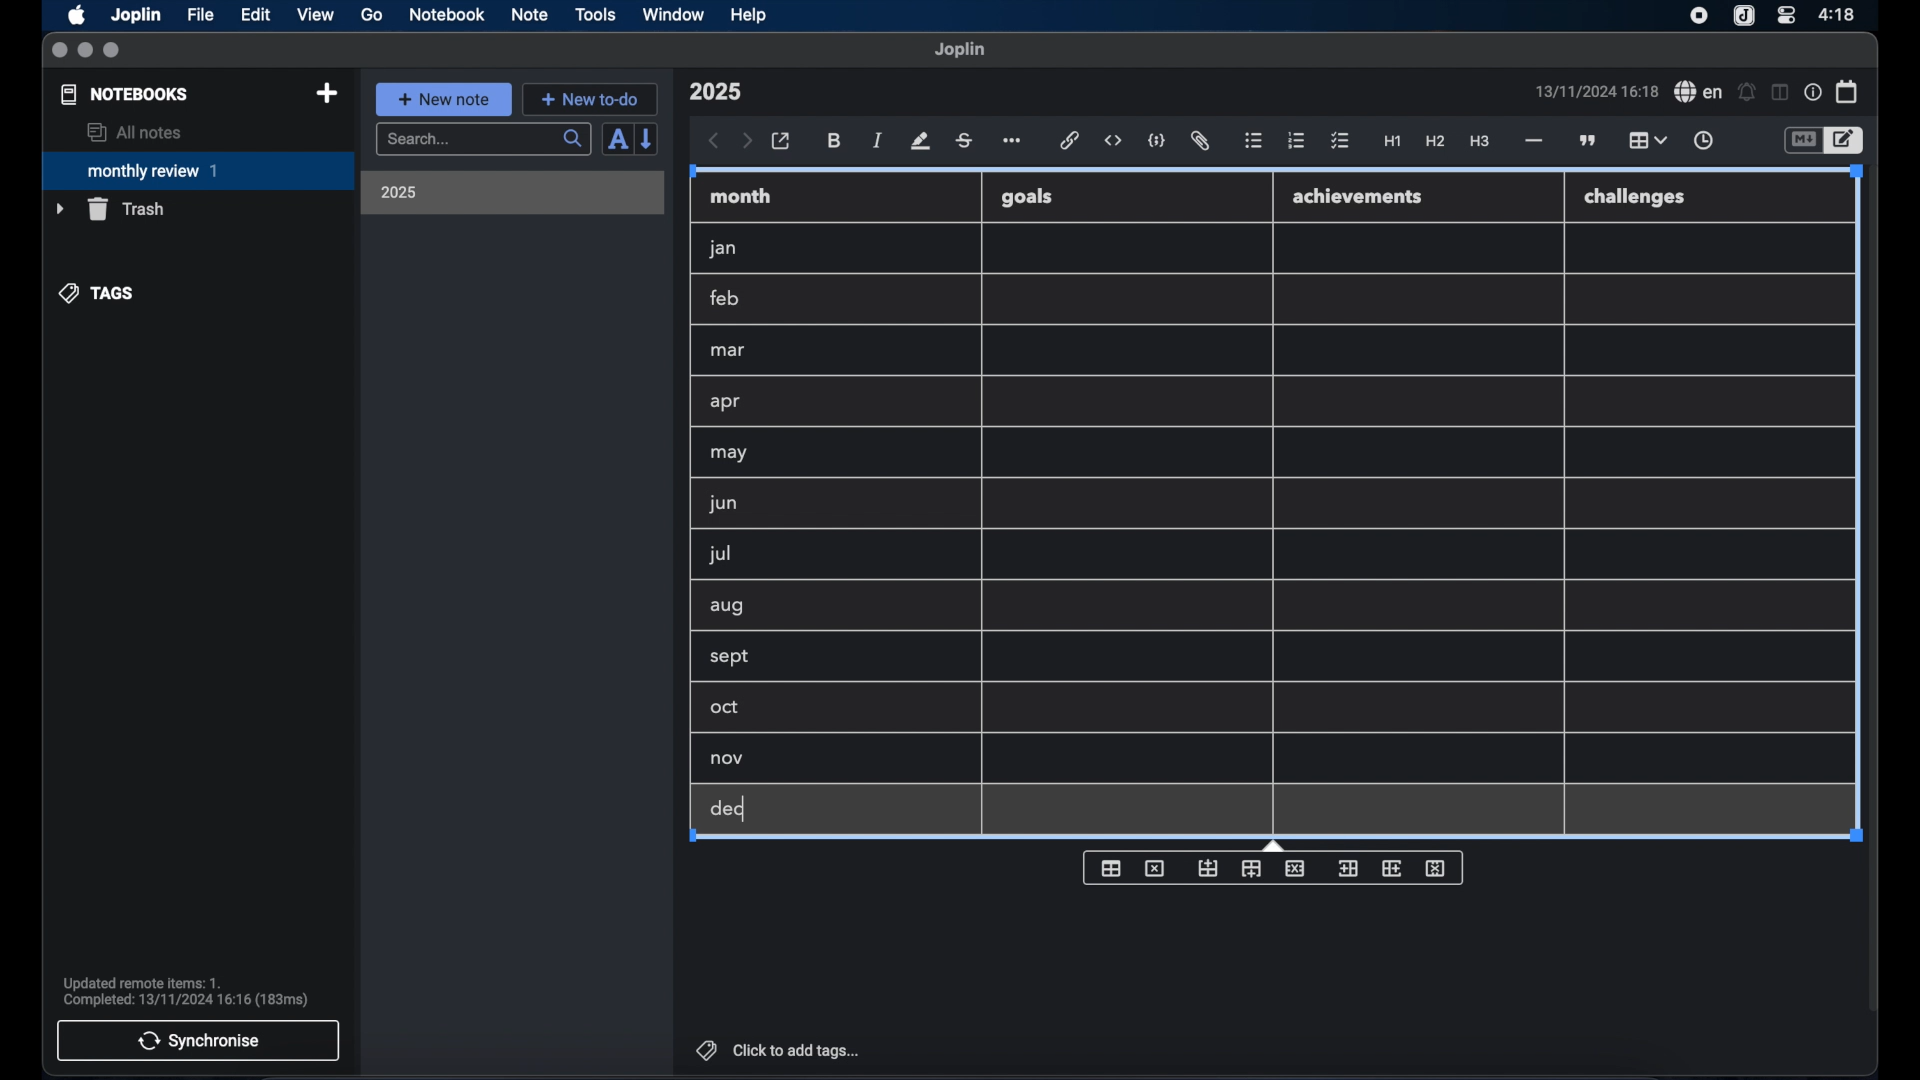  What do you see at coordinates (1699, 92) in the screenshot?
I see `spel check` at bounding box center [1699, 92].